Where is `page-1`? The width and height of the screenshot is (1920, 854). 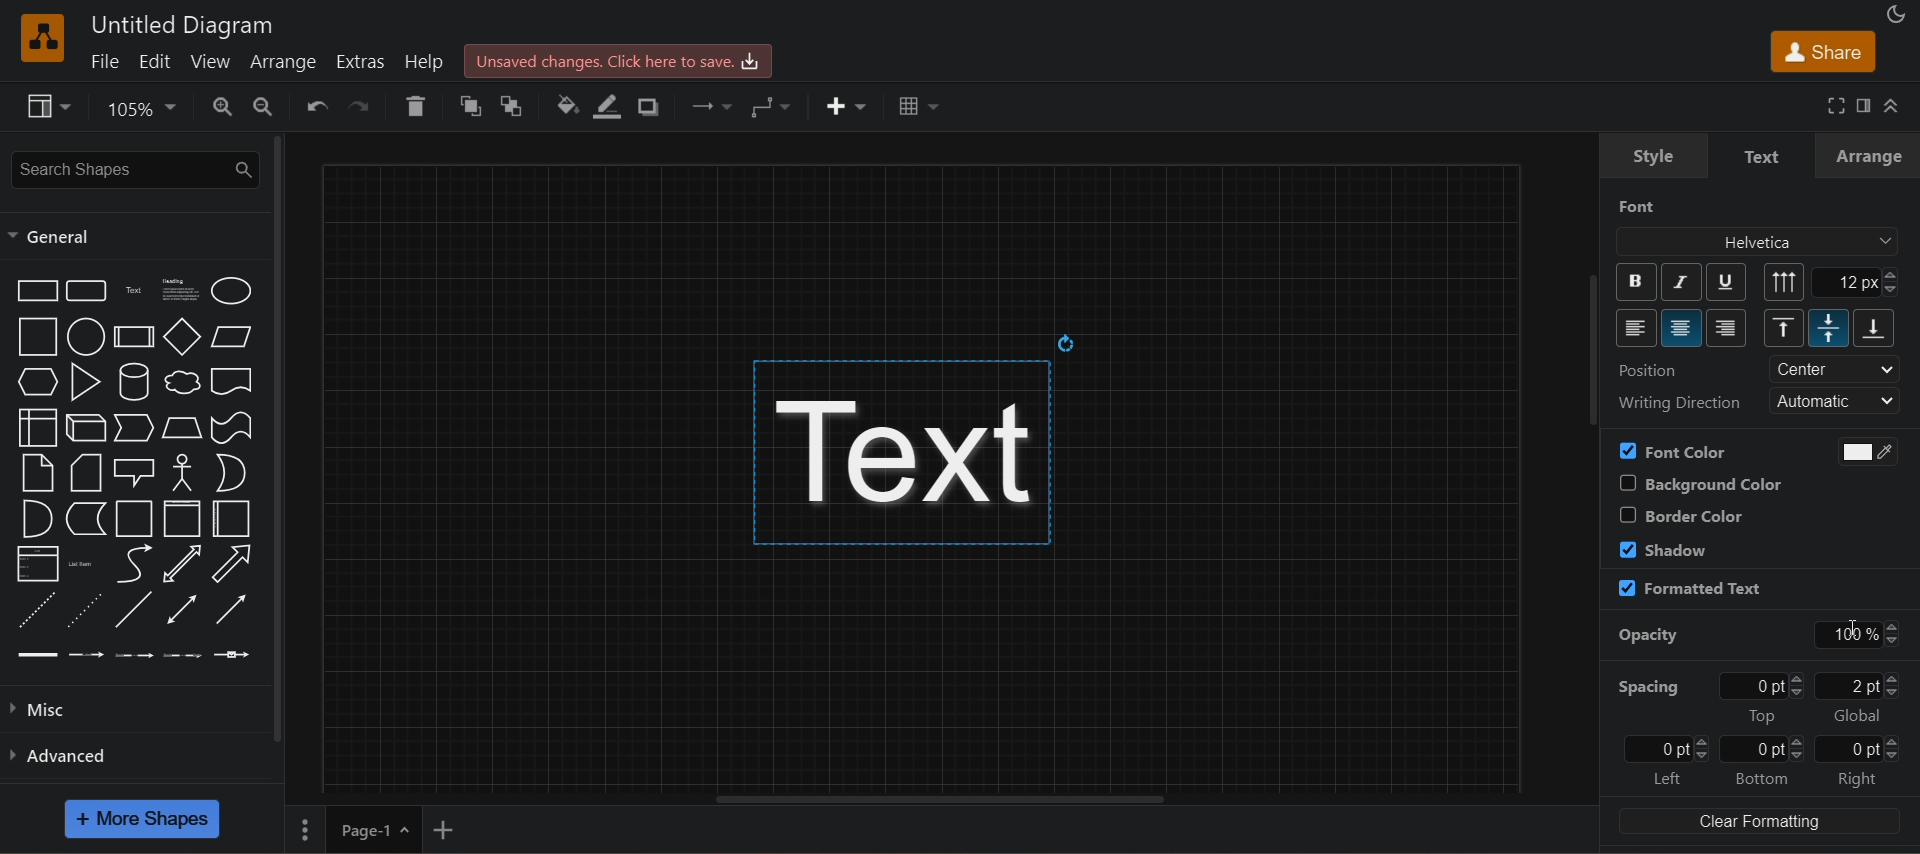
page-1 is located at coordinates (372, 829).